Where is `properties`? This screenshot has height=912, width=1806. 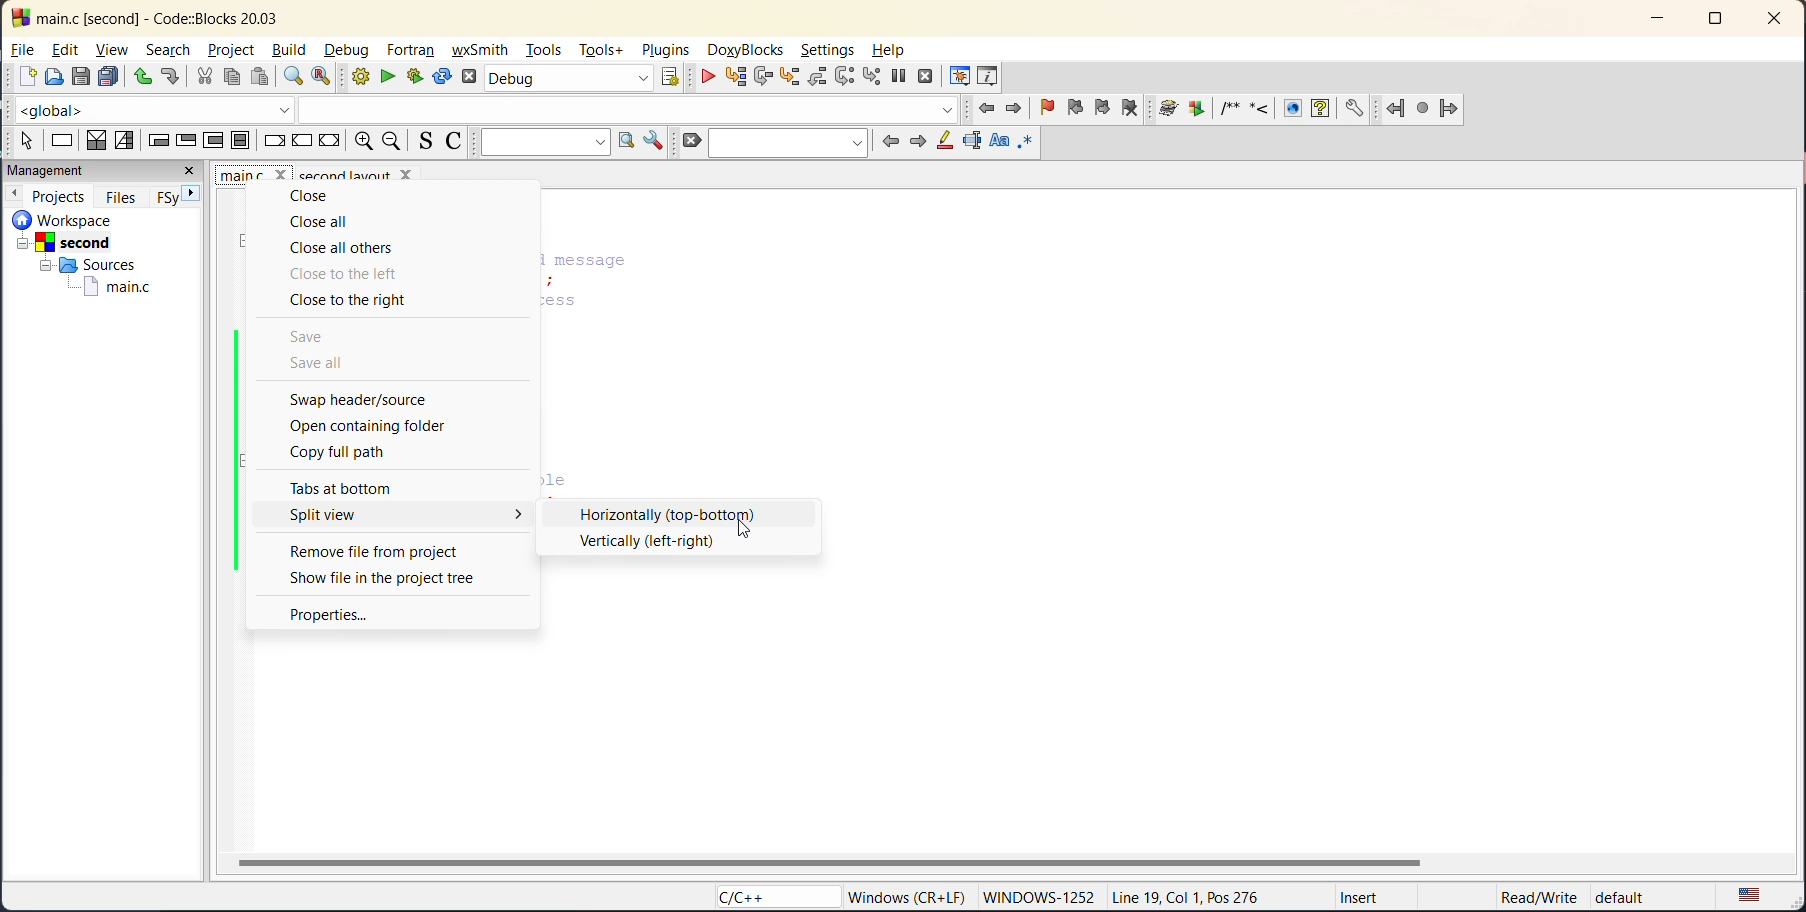 properties is located at coordinates (329, 614).